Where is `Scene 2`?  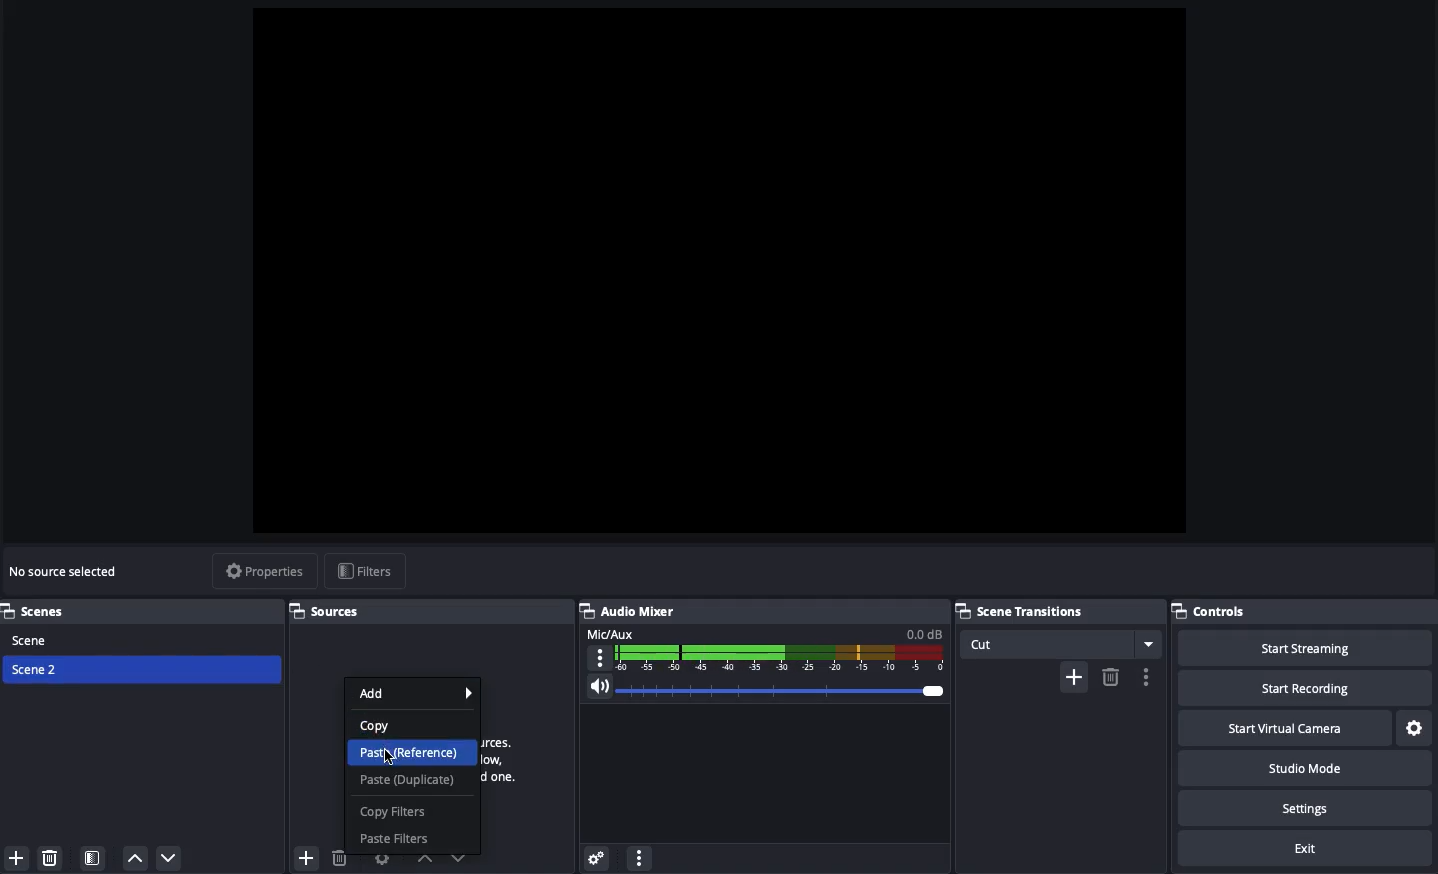
Scene 2 is located at coordinates (36, 668).